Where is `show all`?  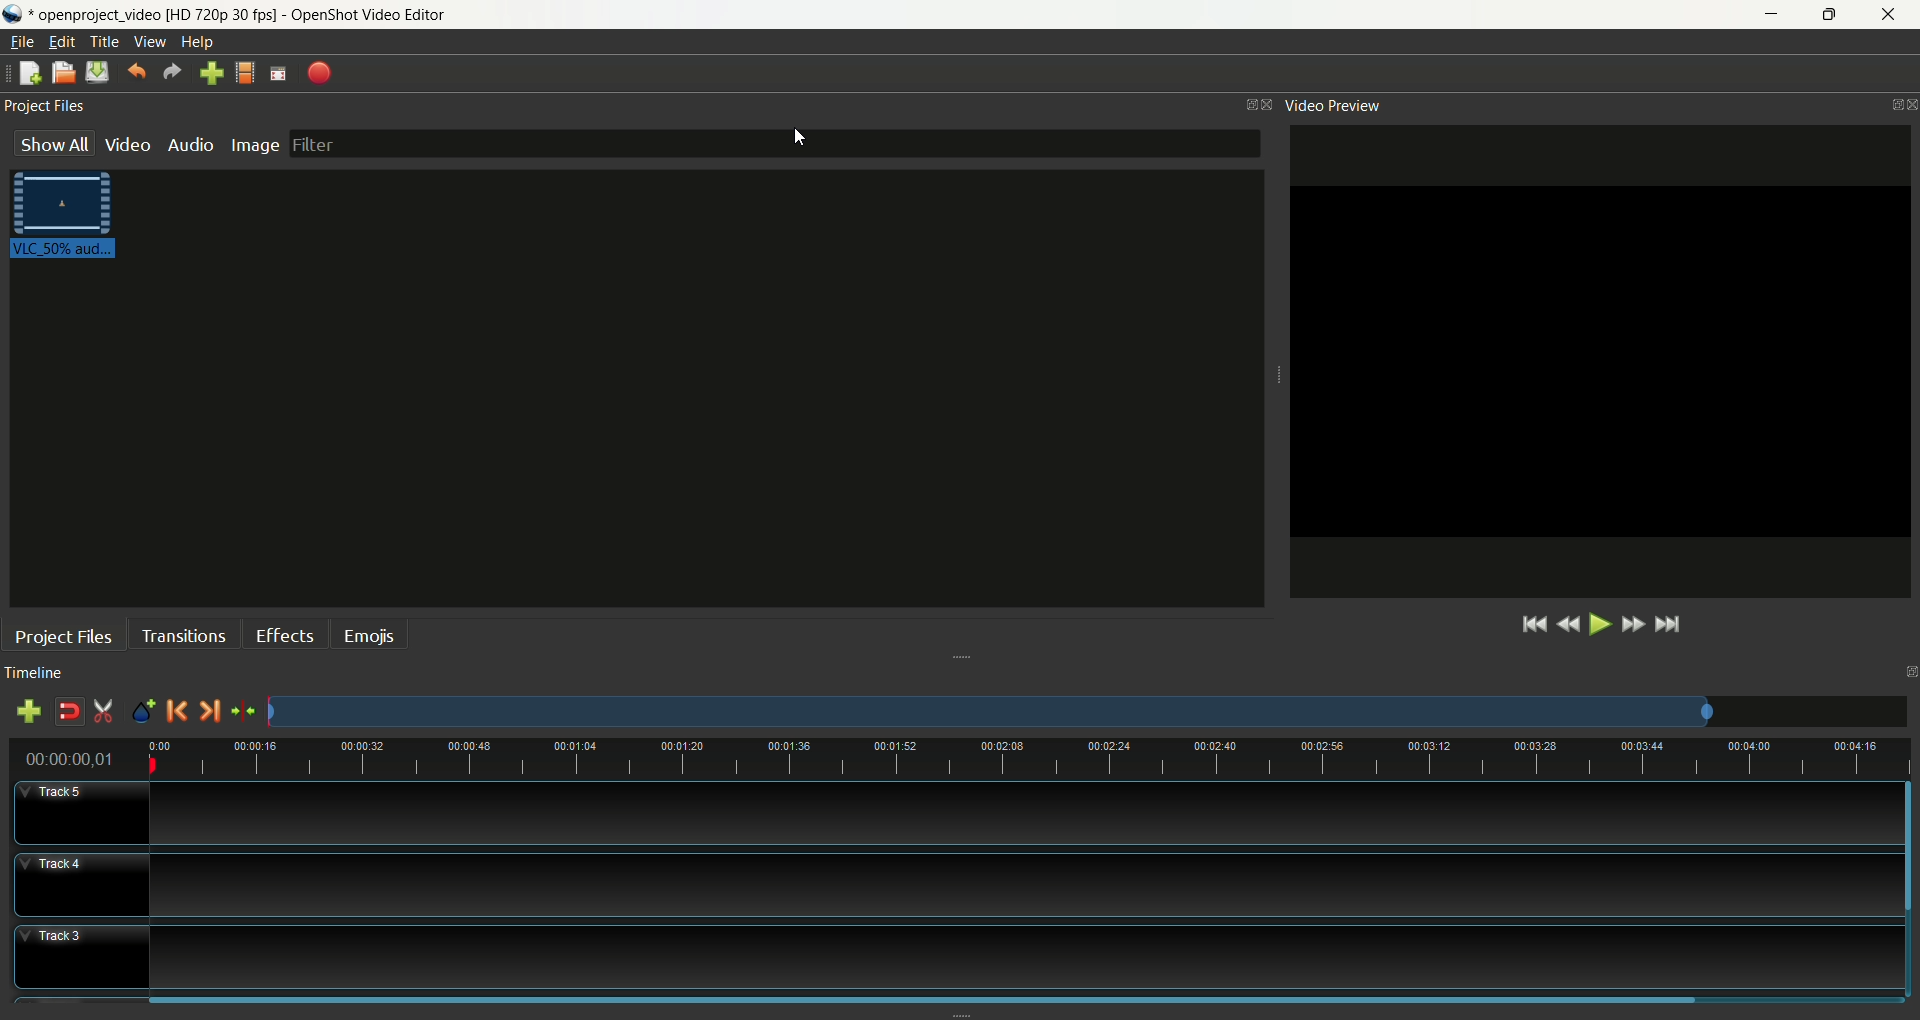 show all is located at coordinates (56, 149).